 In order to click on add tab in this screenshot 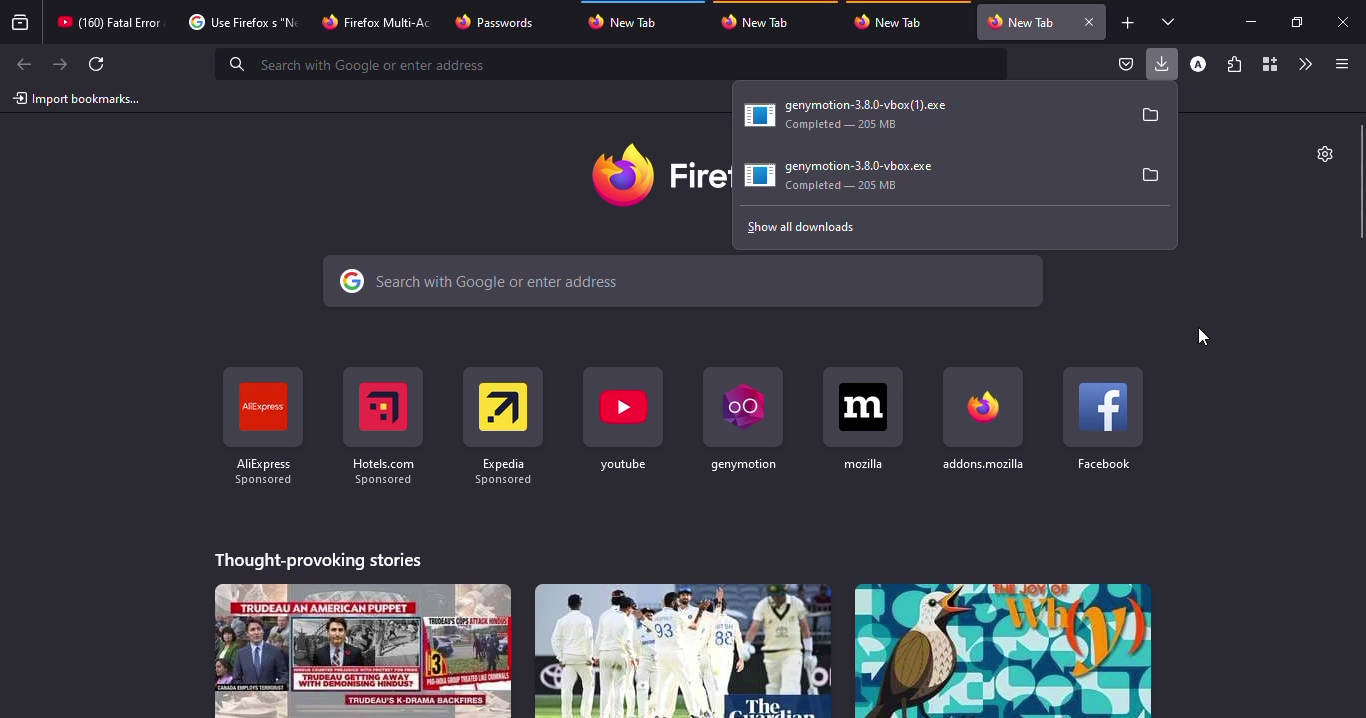, I will do `click(1128, 23)`.